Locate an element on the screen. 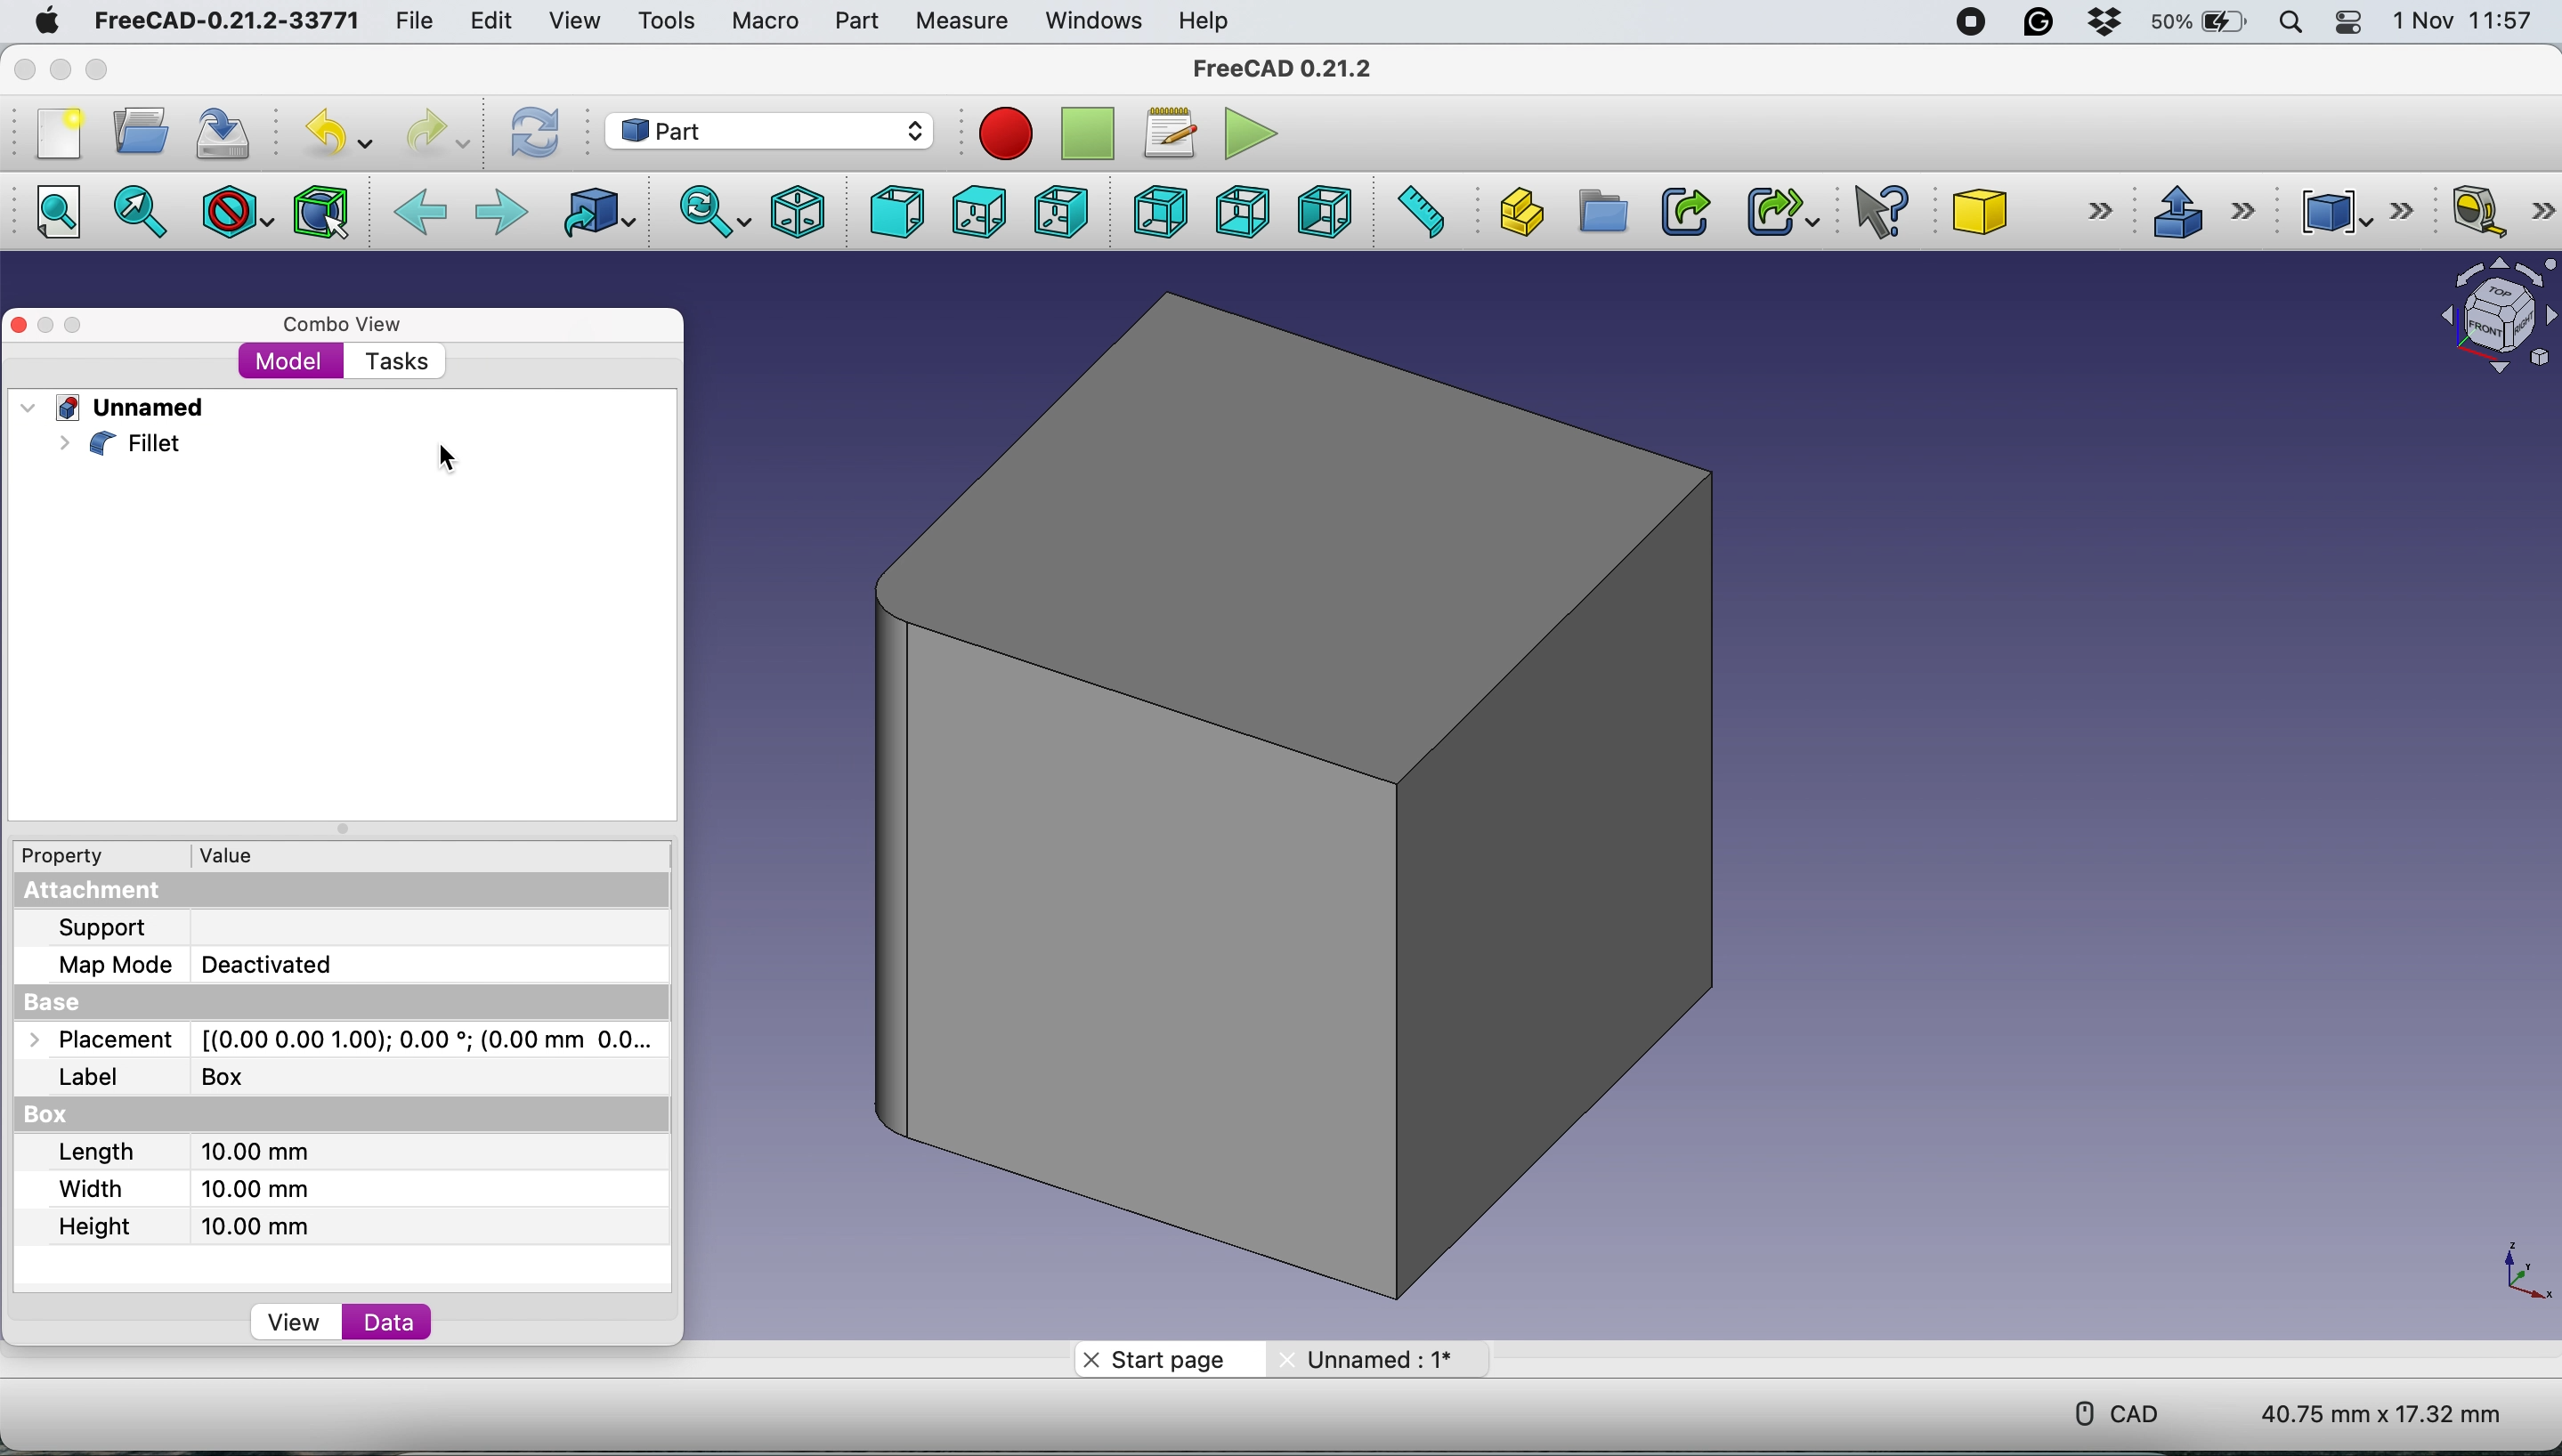 The height and width of the screenshot is (1456, 2562). start page is located at coordinates (1168, 1357).